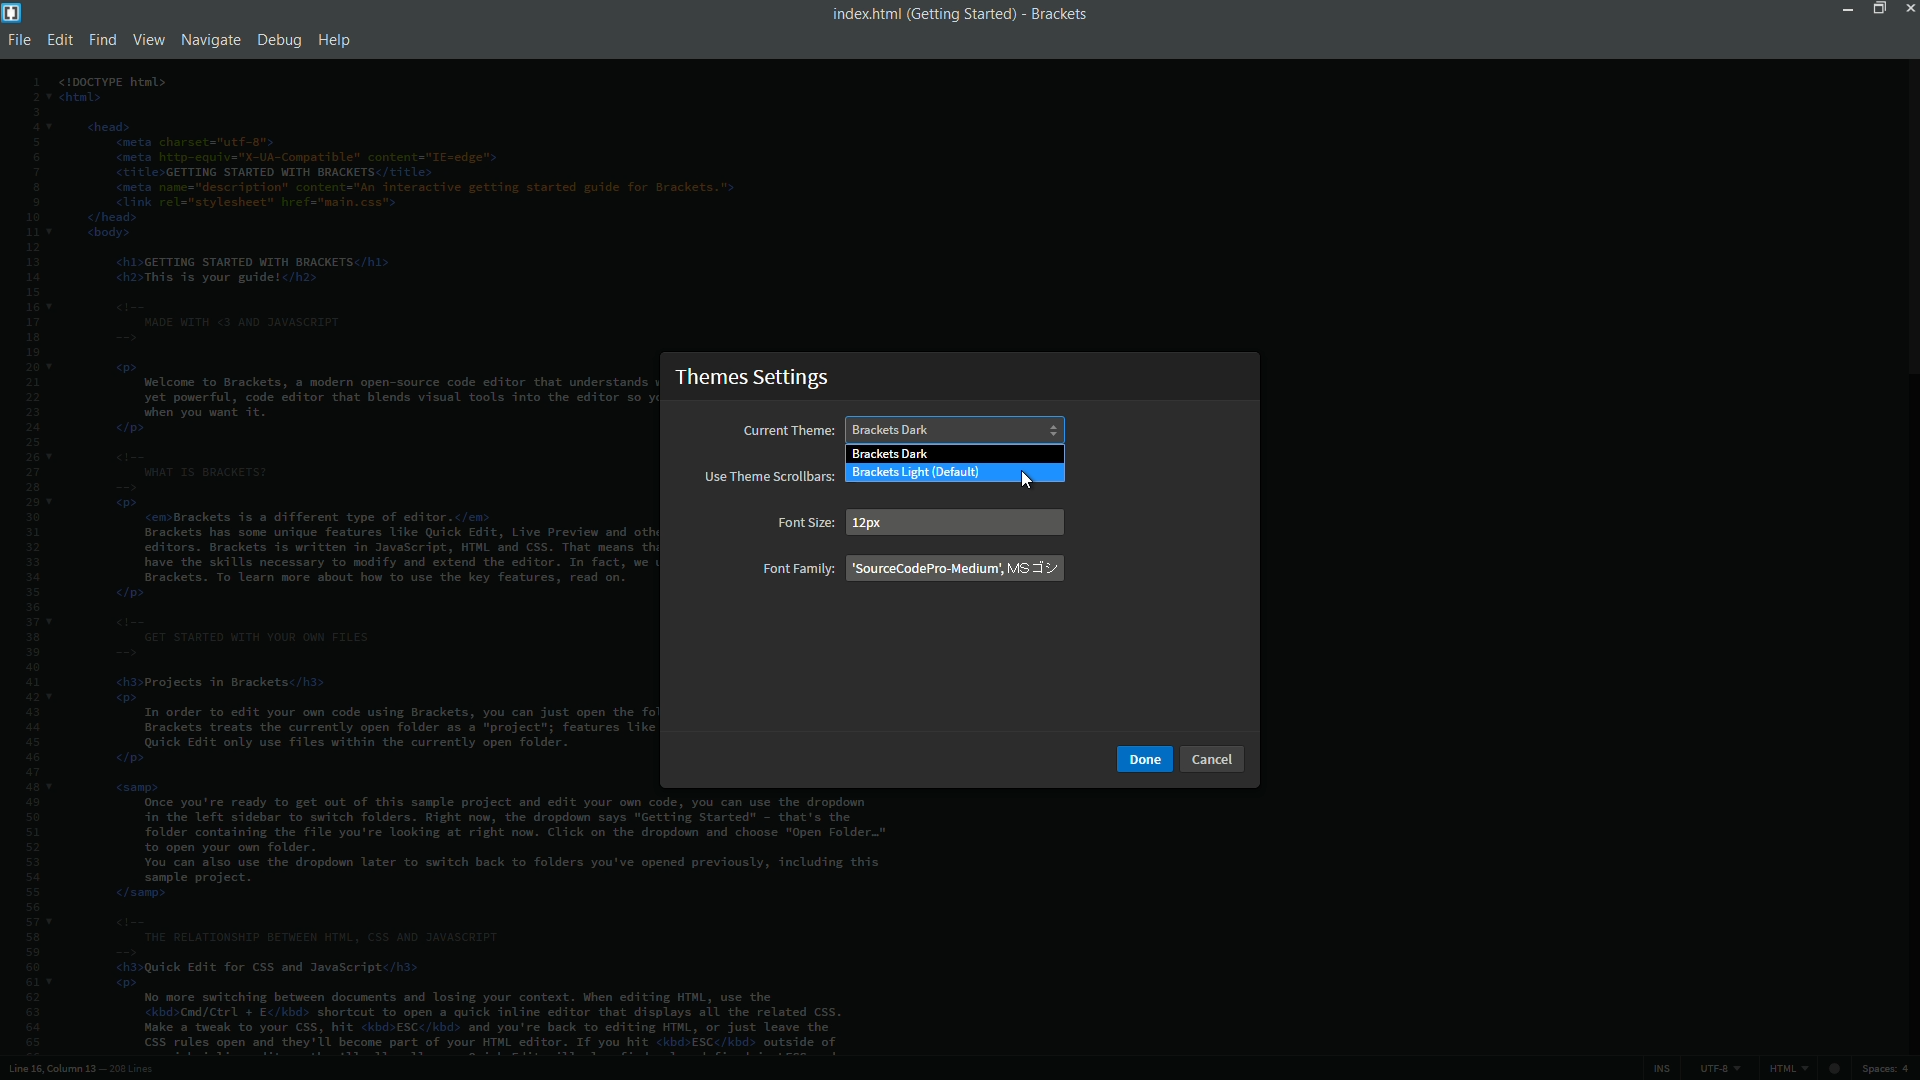  Describe the element at coordinates (1875, 8) in the screenshot. I see `maximize` at that location.